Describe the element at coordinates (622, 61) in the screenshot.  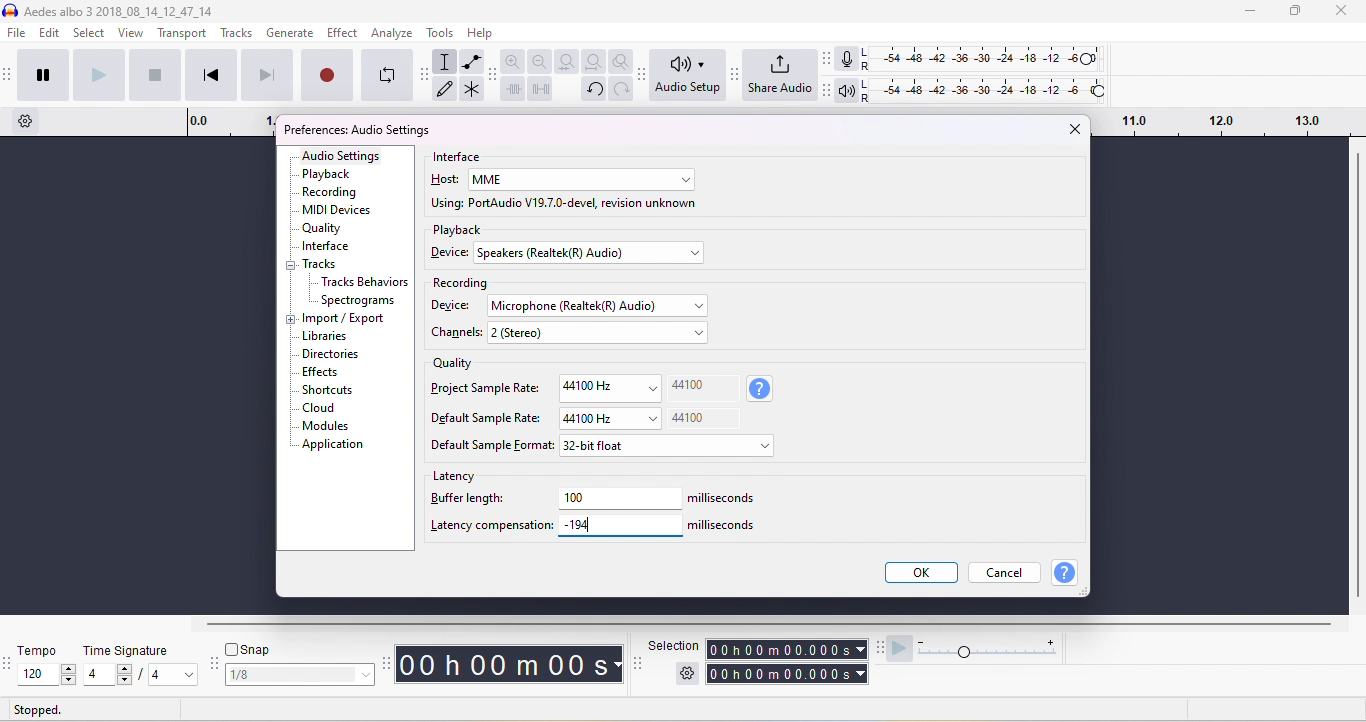
I see `zoom toggle` at that location.